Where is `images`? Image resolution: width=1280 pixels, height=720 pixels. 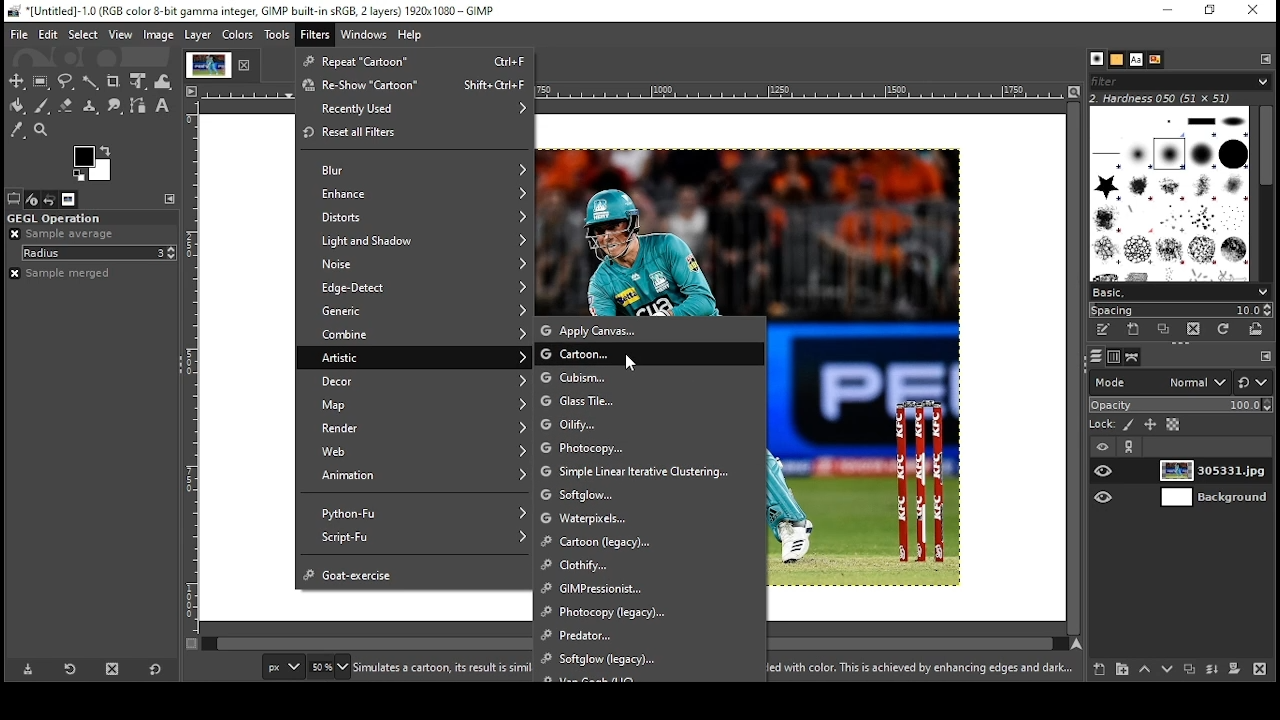 images is located at coordinates (69, 200).